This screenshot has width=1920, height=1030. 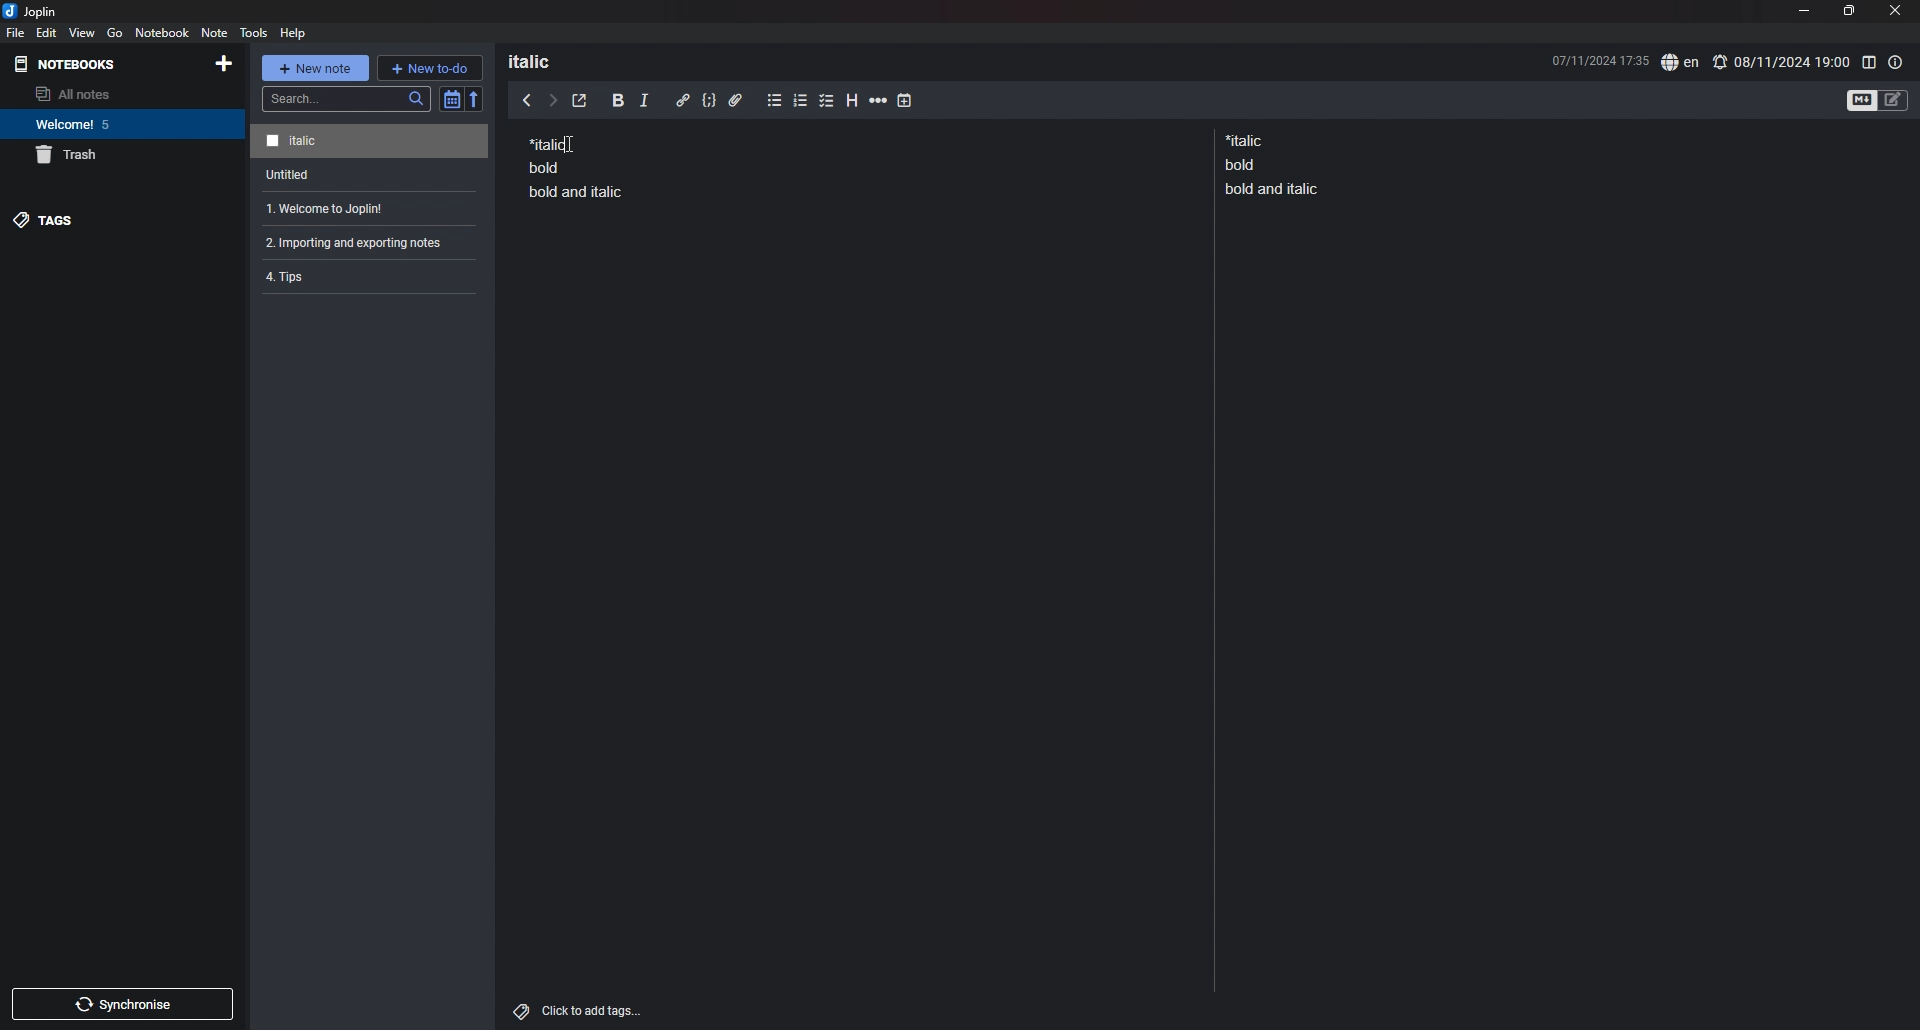 What do you see at coordinates (451, 99) in the screenshot?
I see `toggle sort order` at bounding box center [451, 99].